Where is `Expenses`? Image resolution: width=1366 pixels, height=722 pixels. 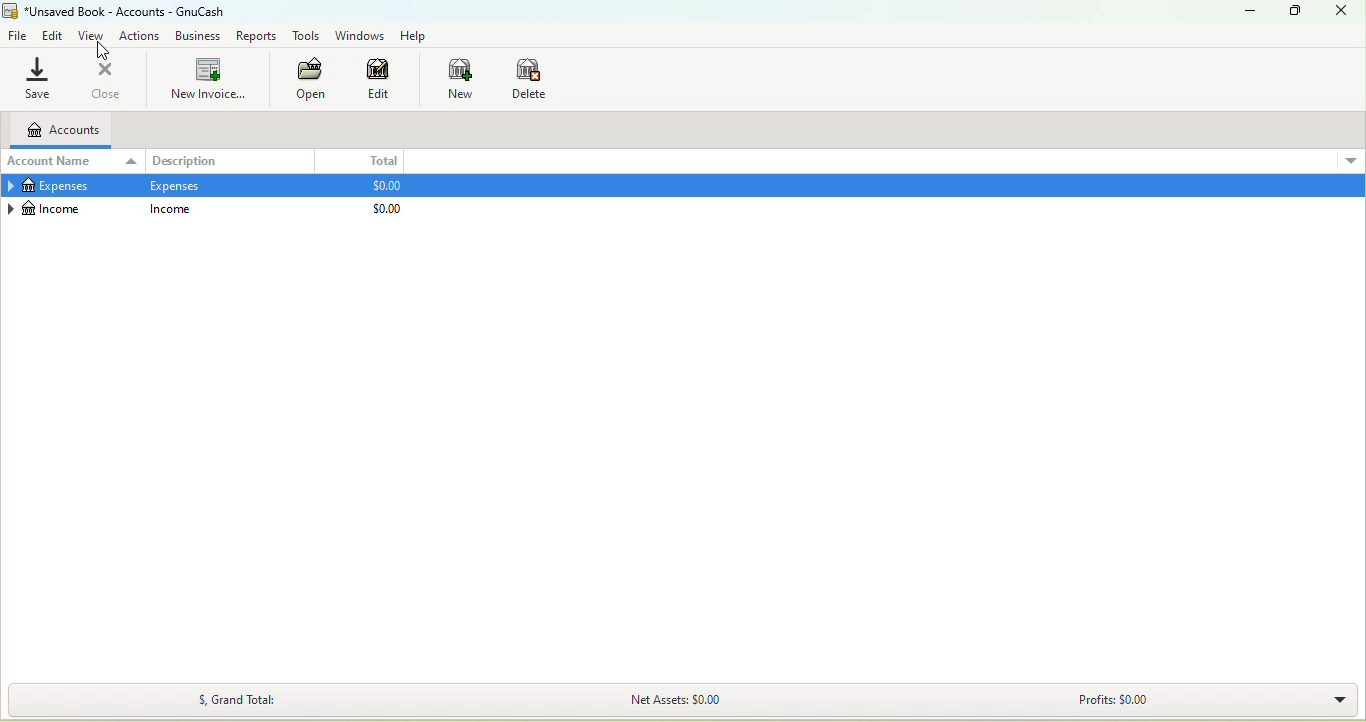
Expenses is located at coordinates (176, 186).